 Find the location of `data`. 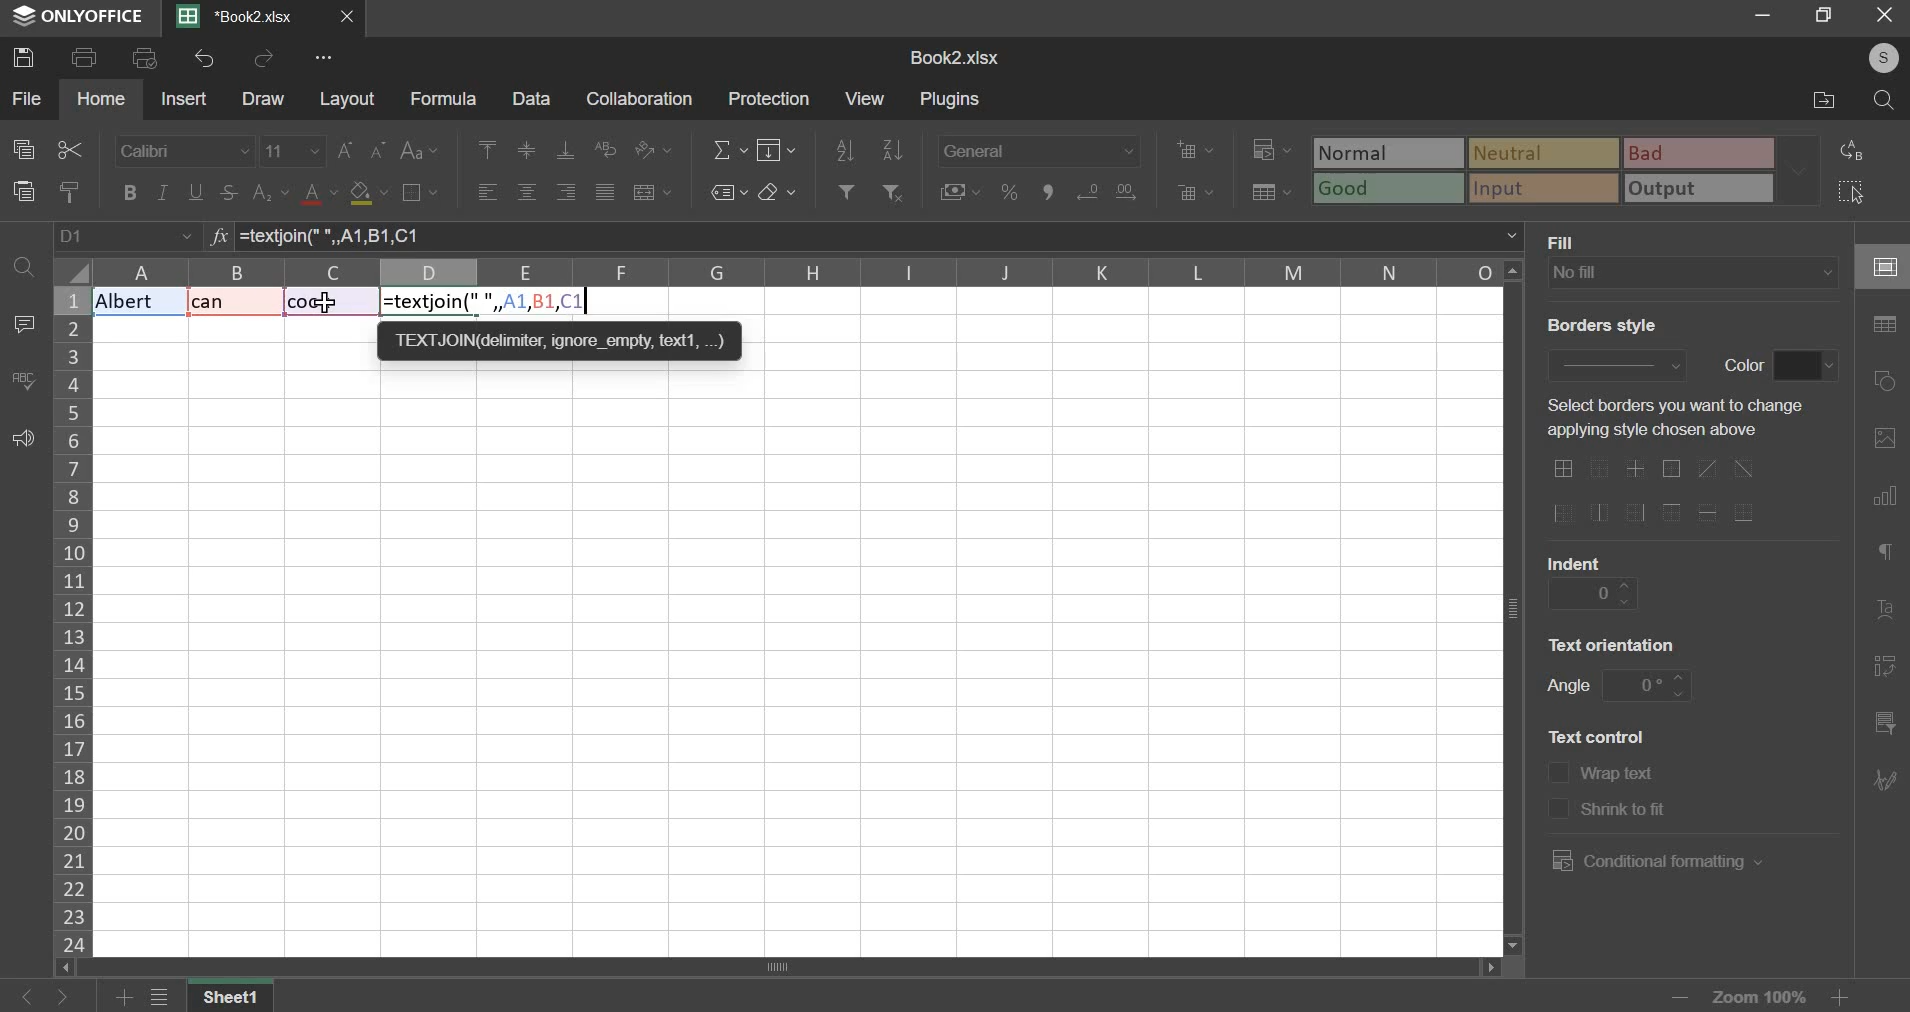

data is located at coordinates (531, 99).